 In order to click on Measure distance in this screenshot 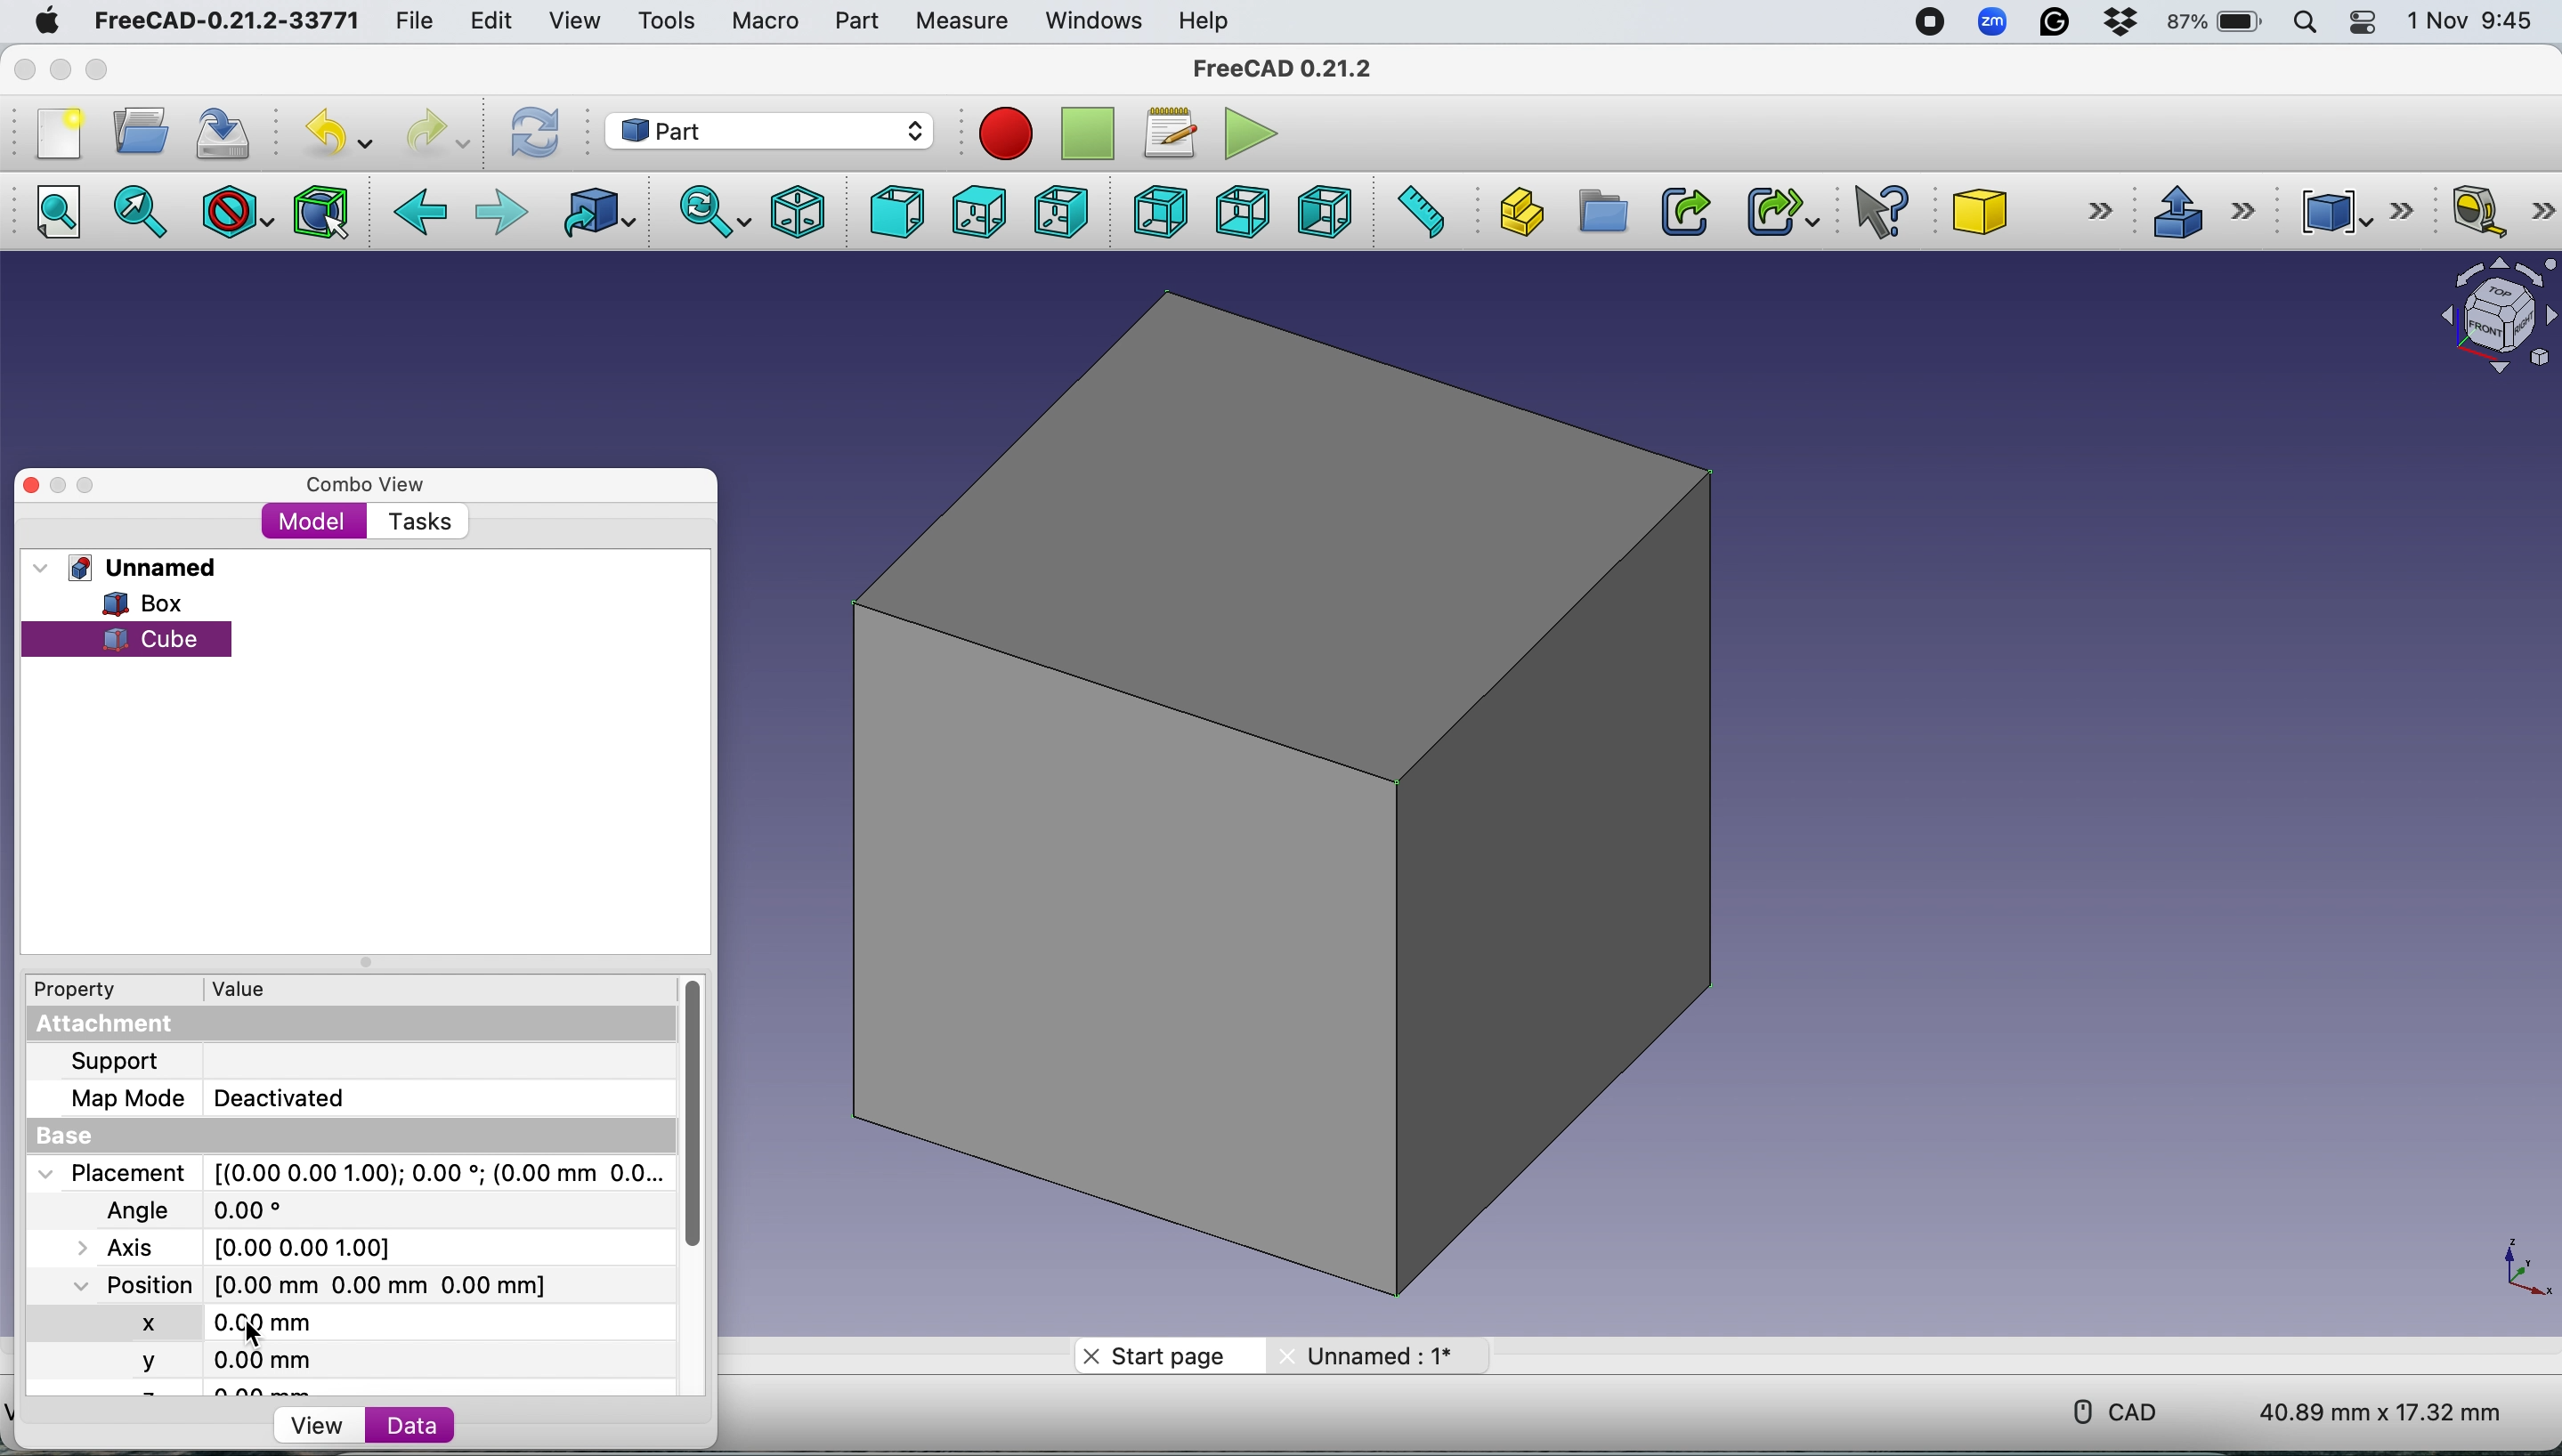, I will do `click(1418, 209)`.